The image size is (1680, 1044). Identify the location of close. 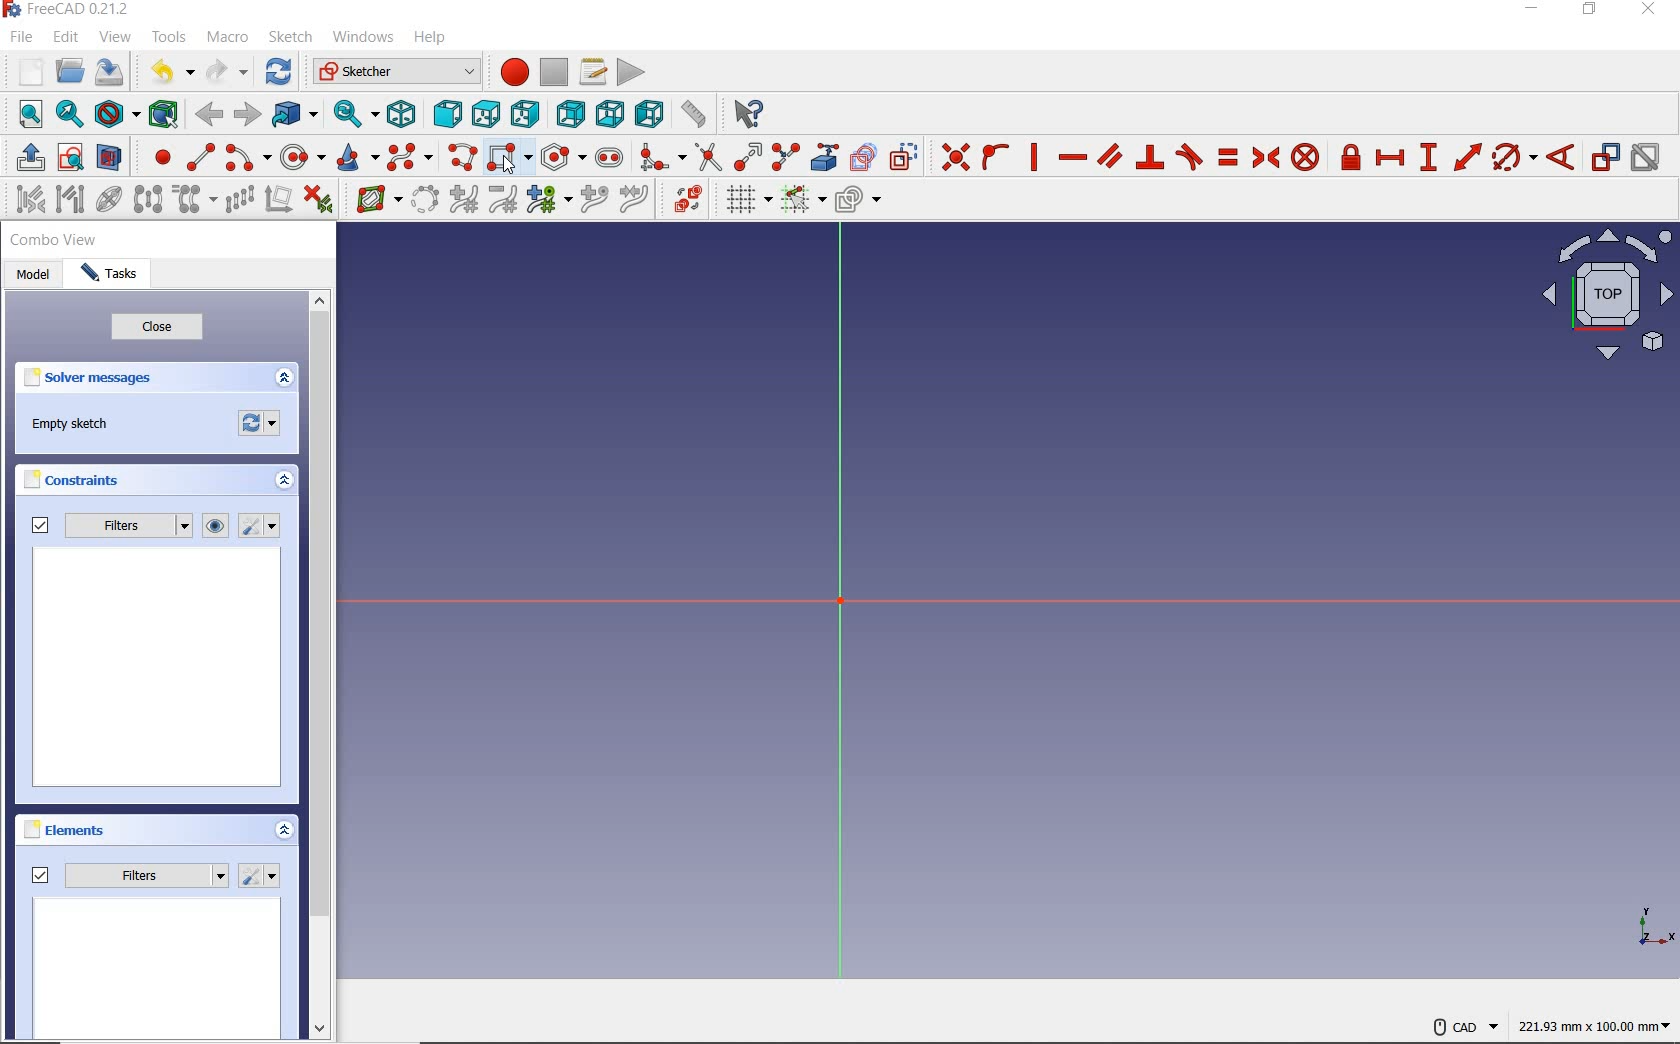
(1654, 11).